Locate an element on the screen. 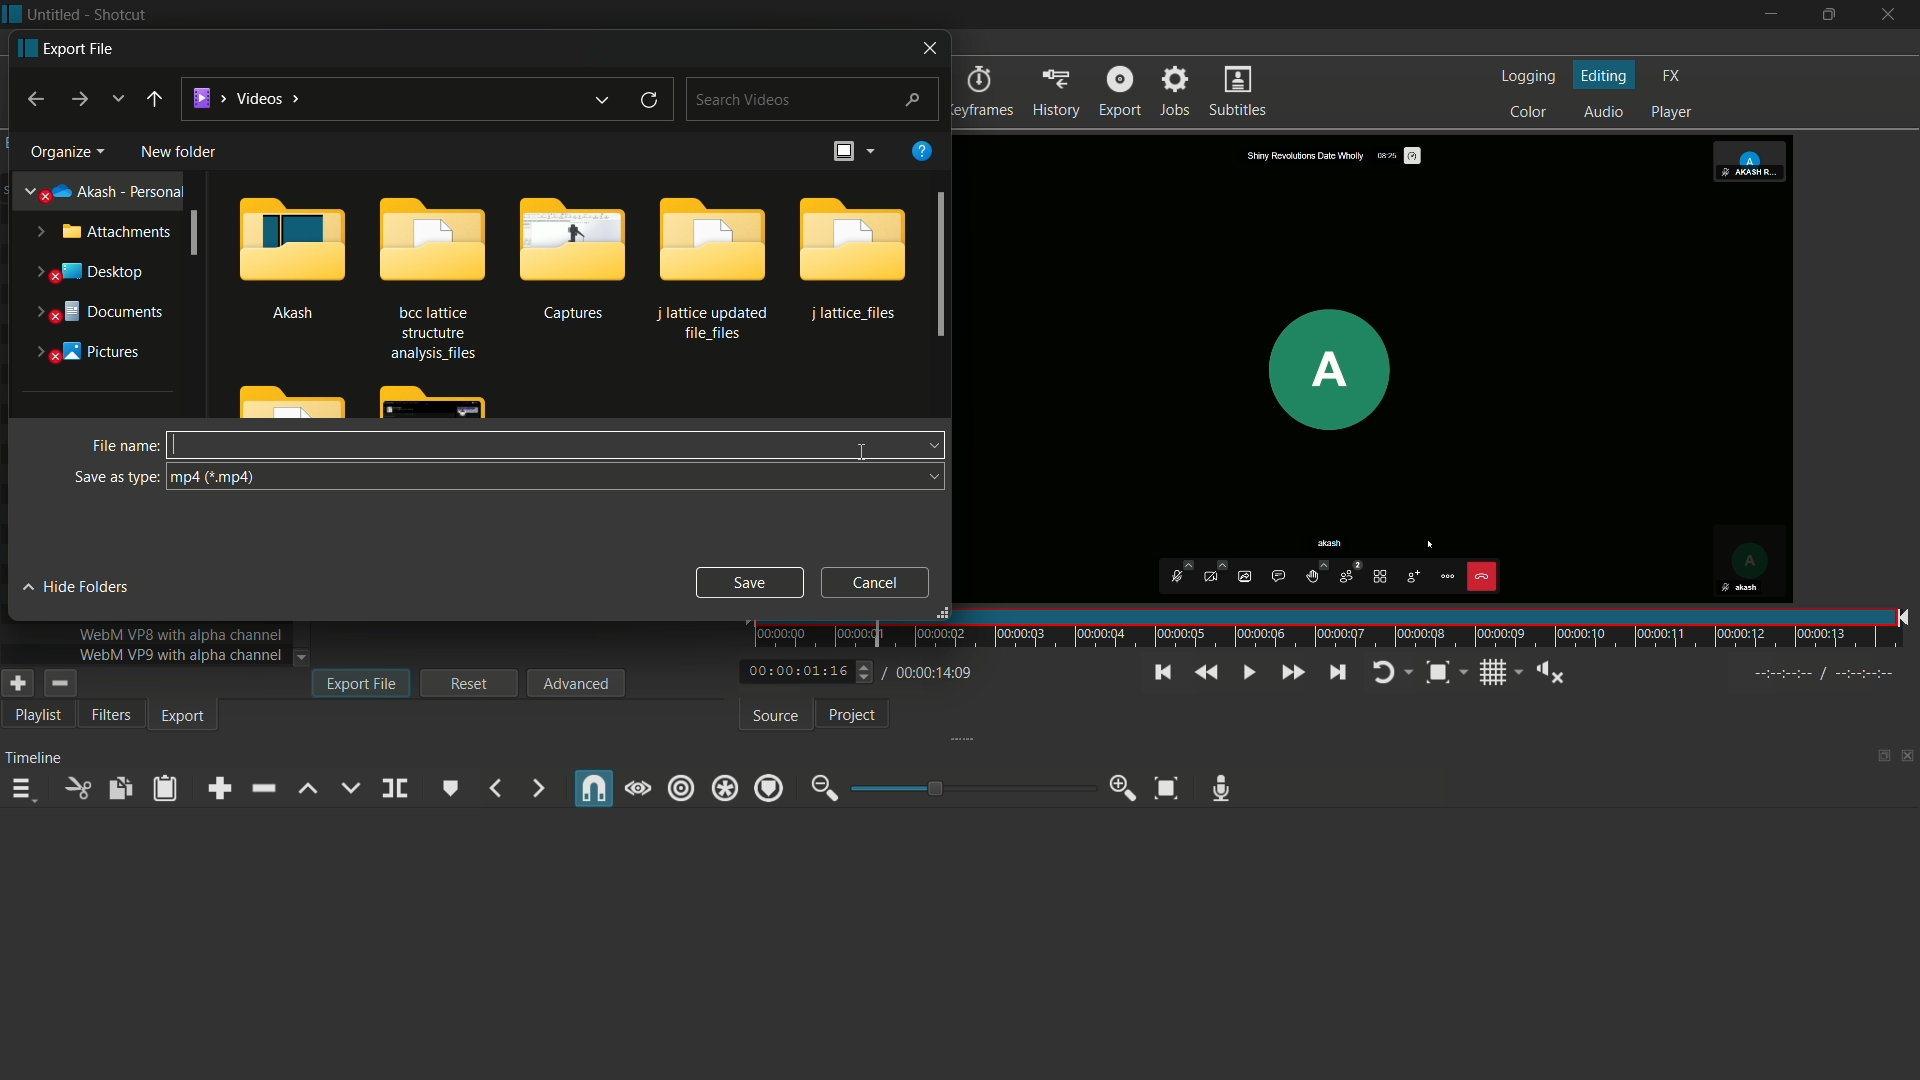 The width and height of the screenshot is (1920, 1080). zoom in is located at coordinates (1125, 788).